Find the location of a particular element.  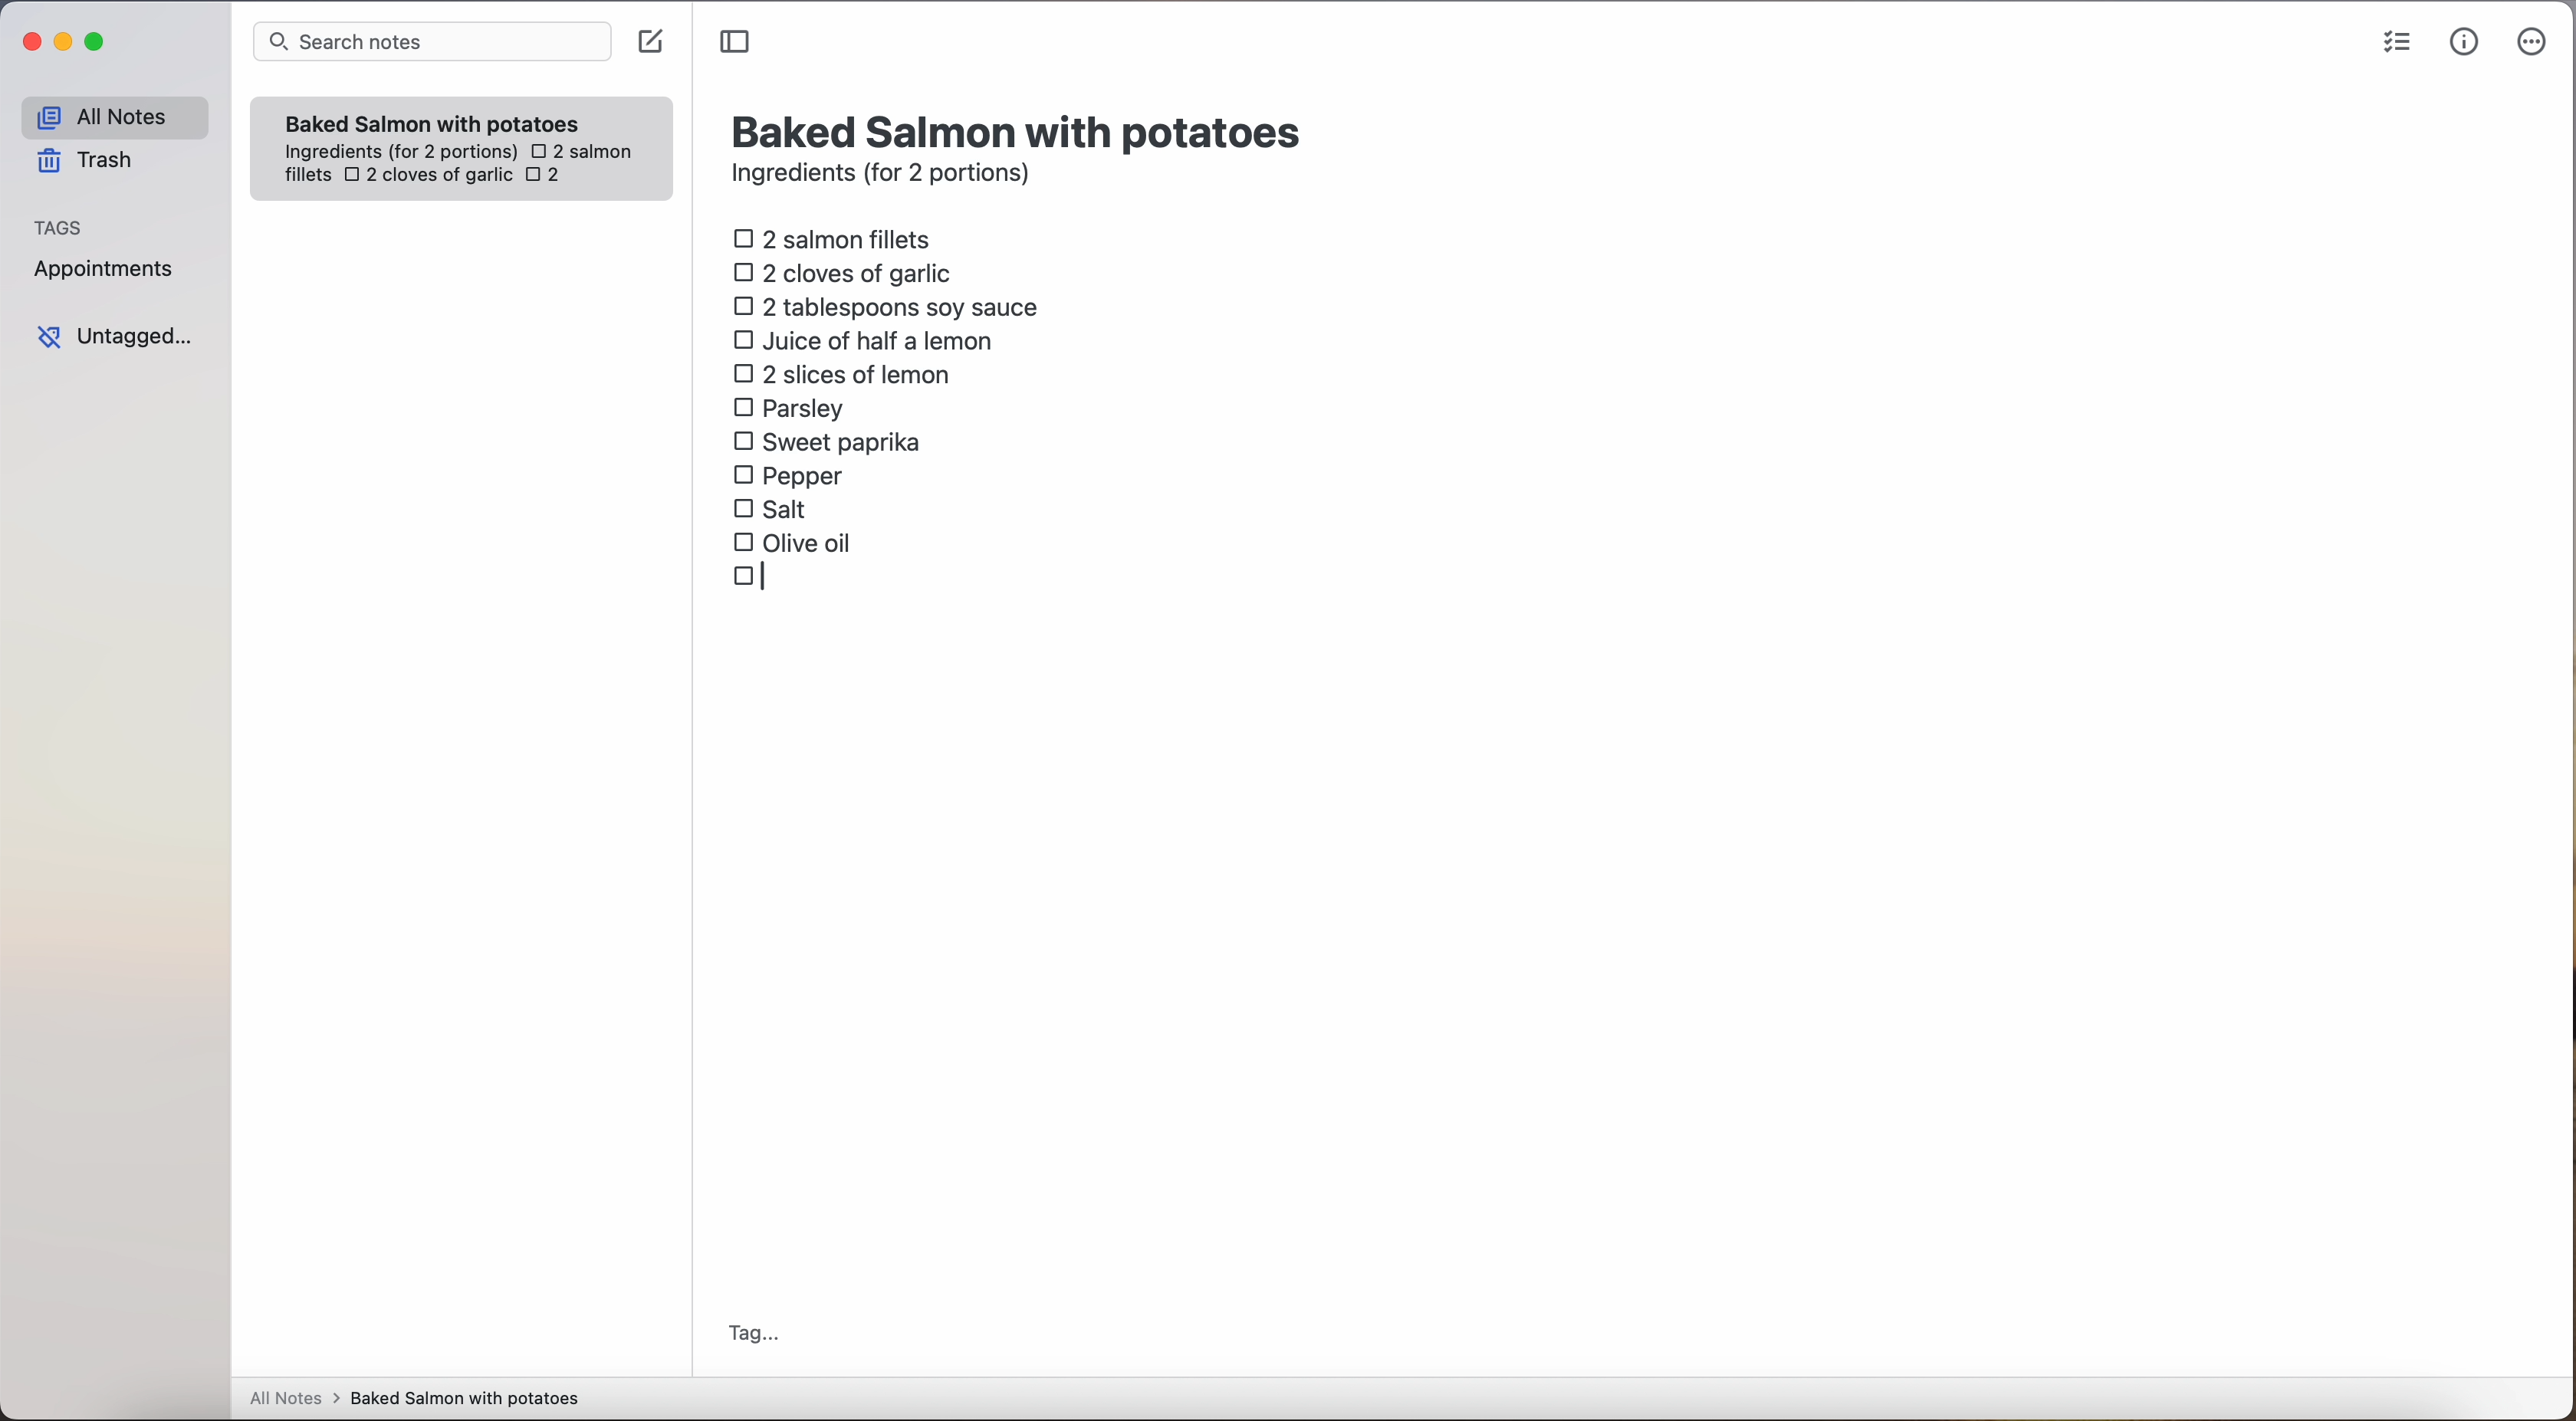

salt is located at coordinates (773, 508).